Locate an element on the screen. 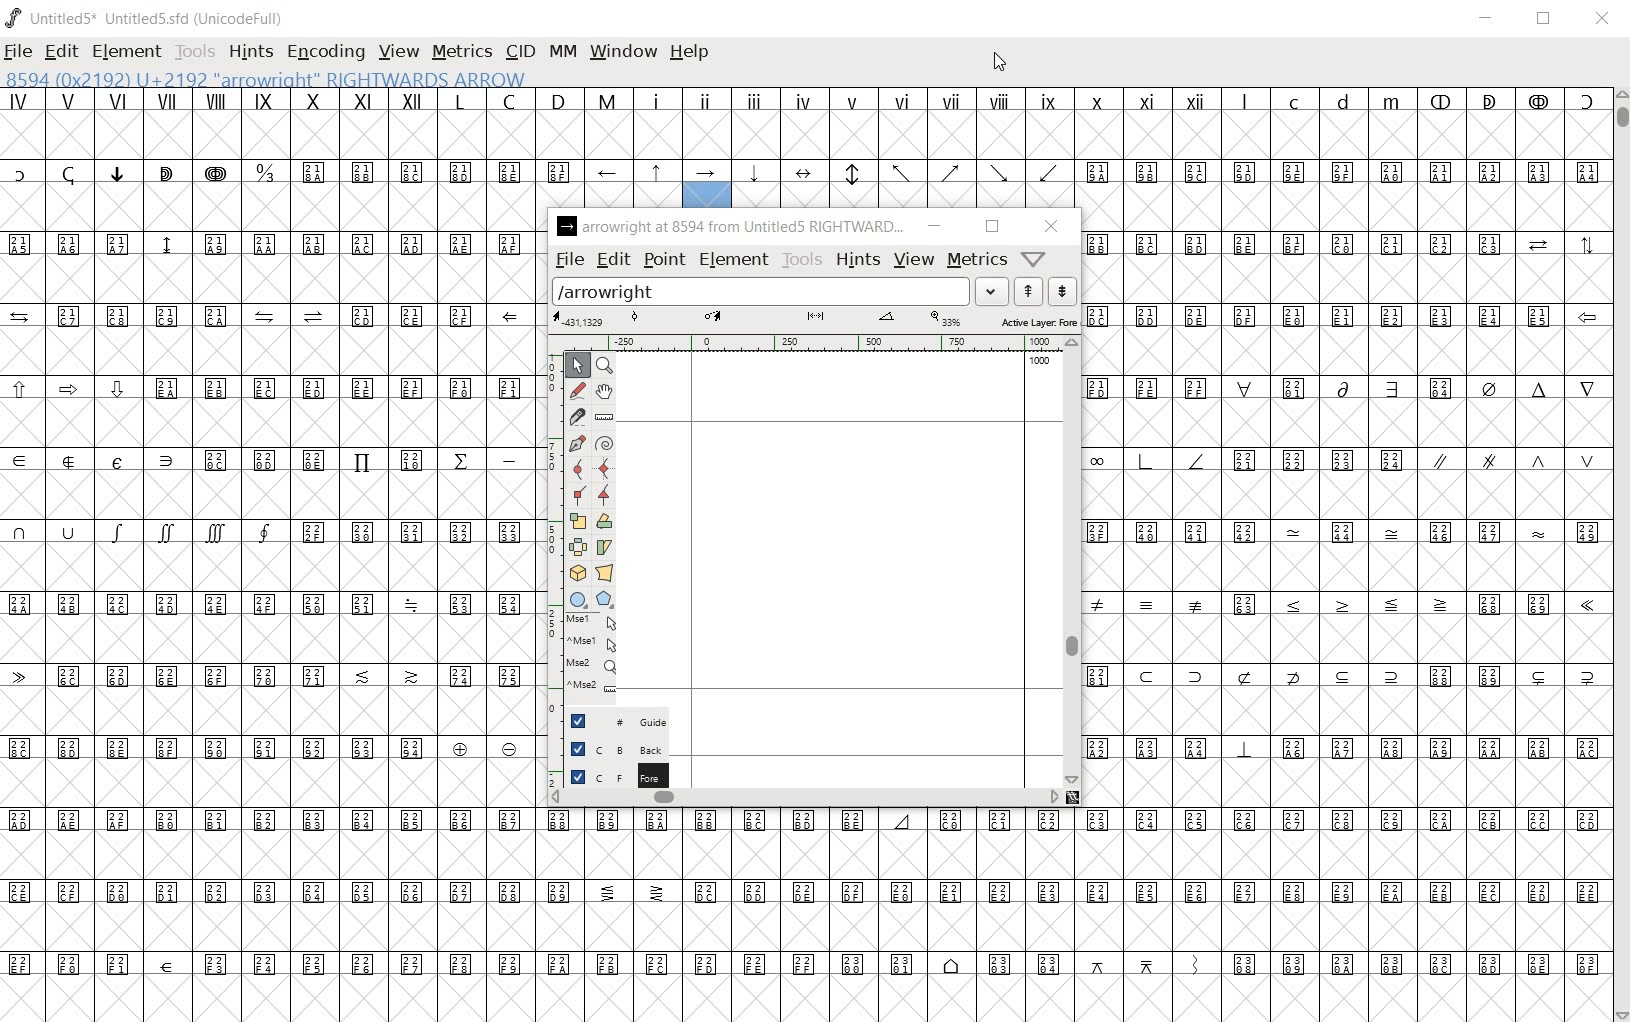  scrollbar is located at coordinates (1072, 561).